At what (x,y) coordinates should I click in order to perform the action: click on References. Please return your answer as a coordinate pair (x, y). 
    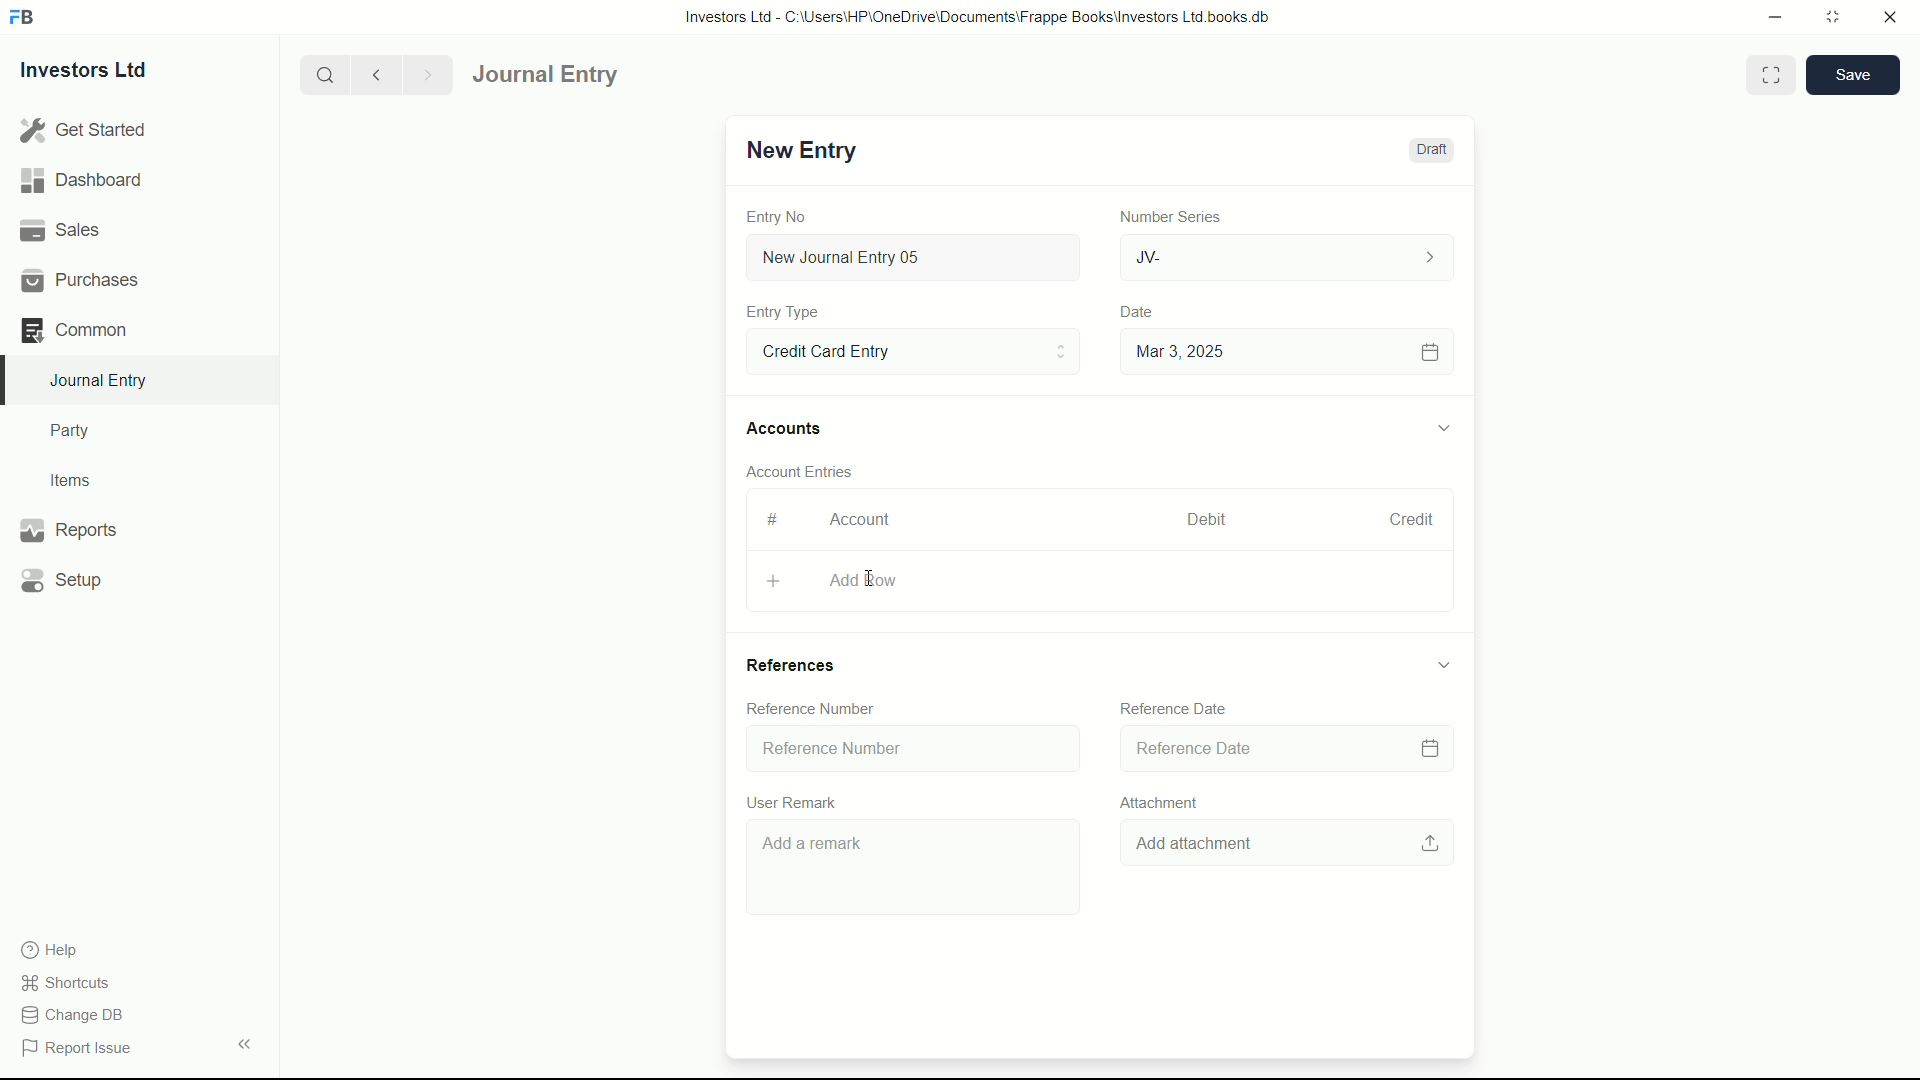
    Looking at the image, I should click on (792, 666).